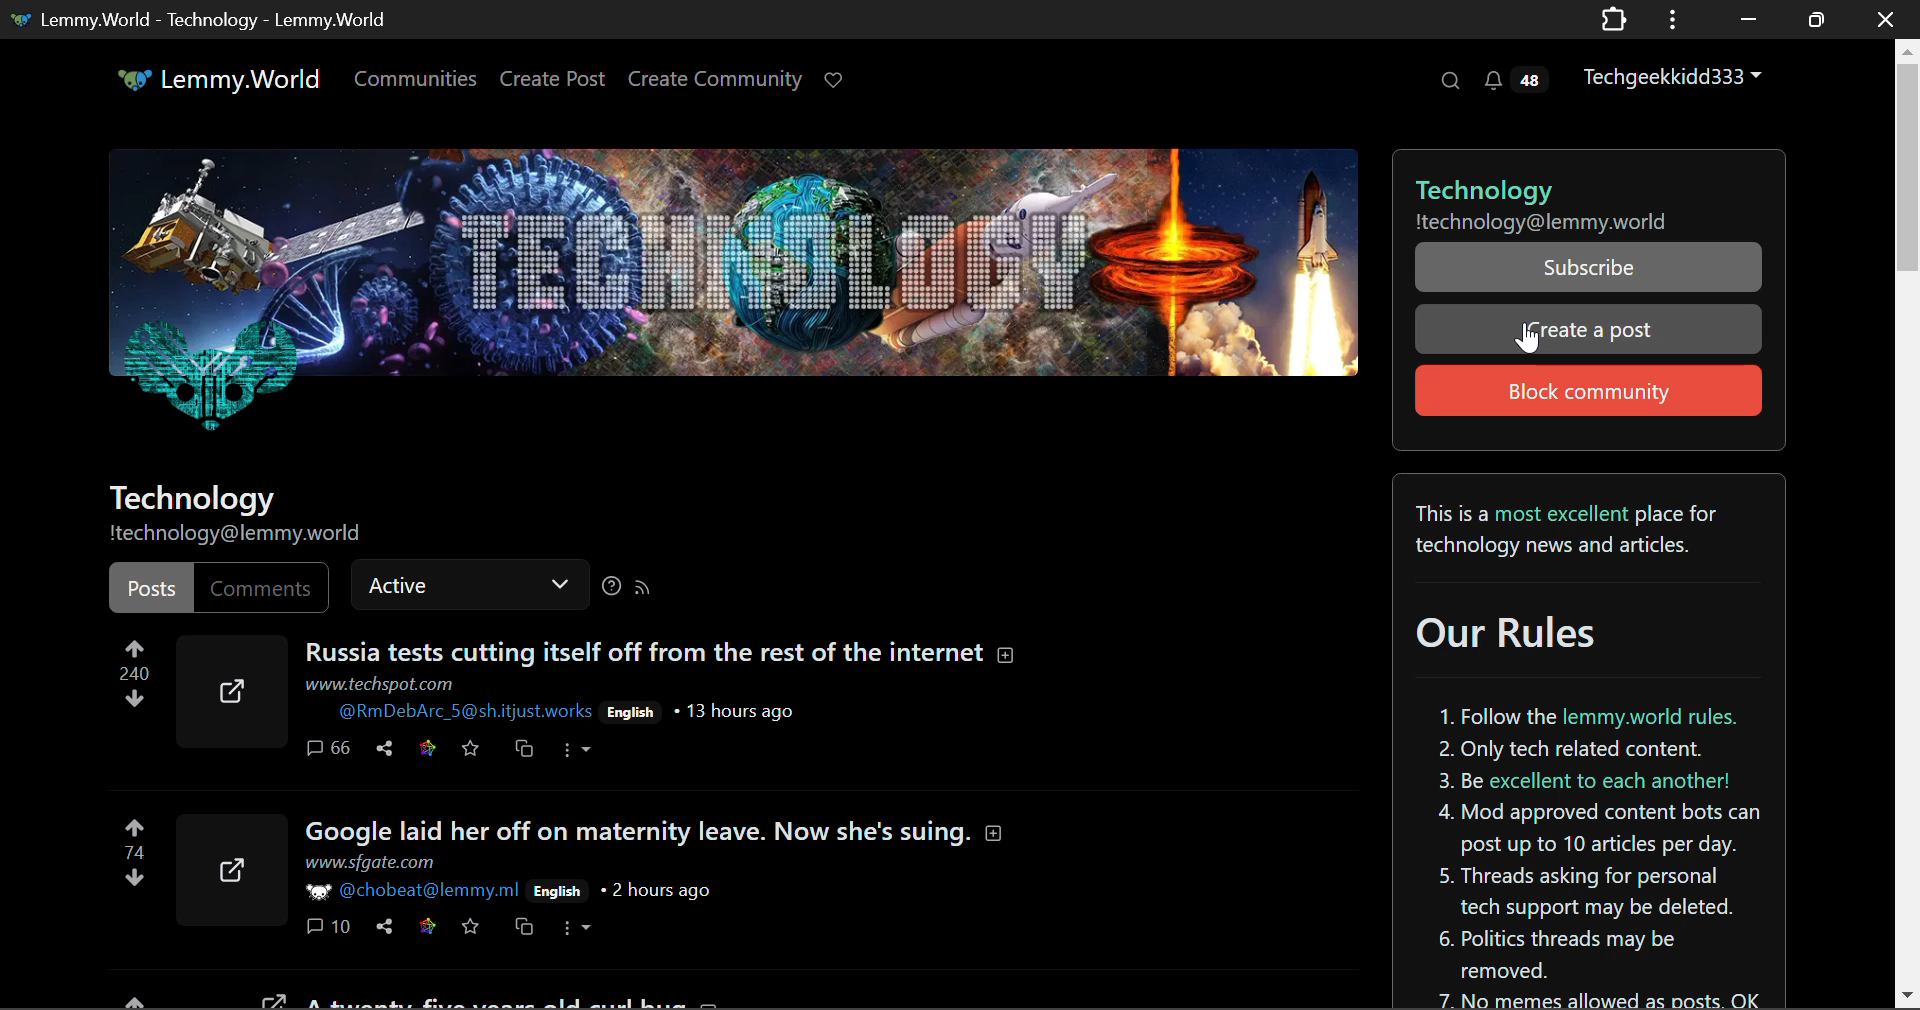  What do you see at coordinates (222, 82) in the screenshot?
I see `Lemmy.World` at bounding box center [222, 82].